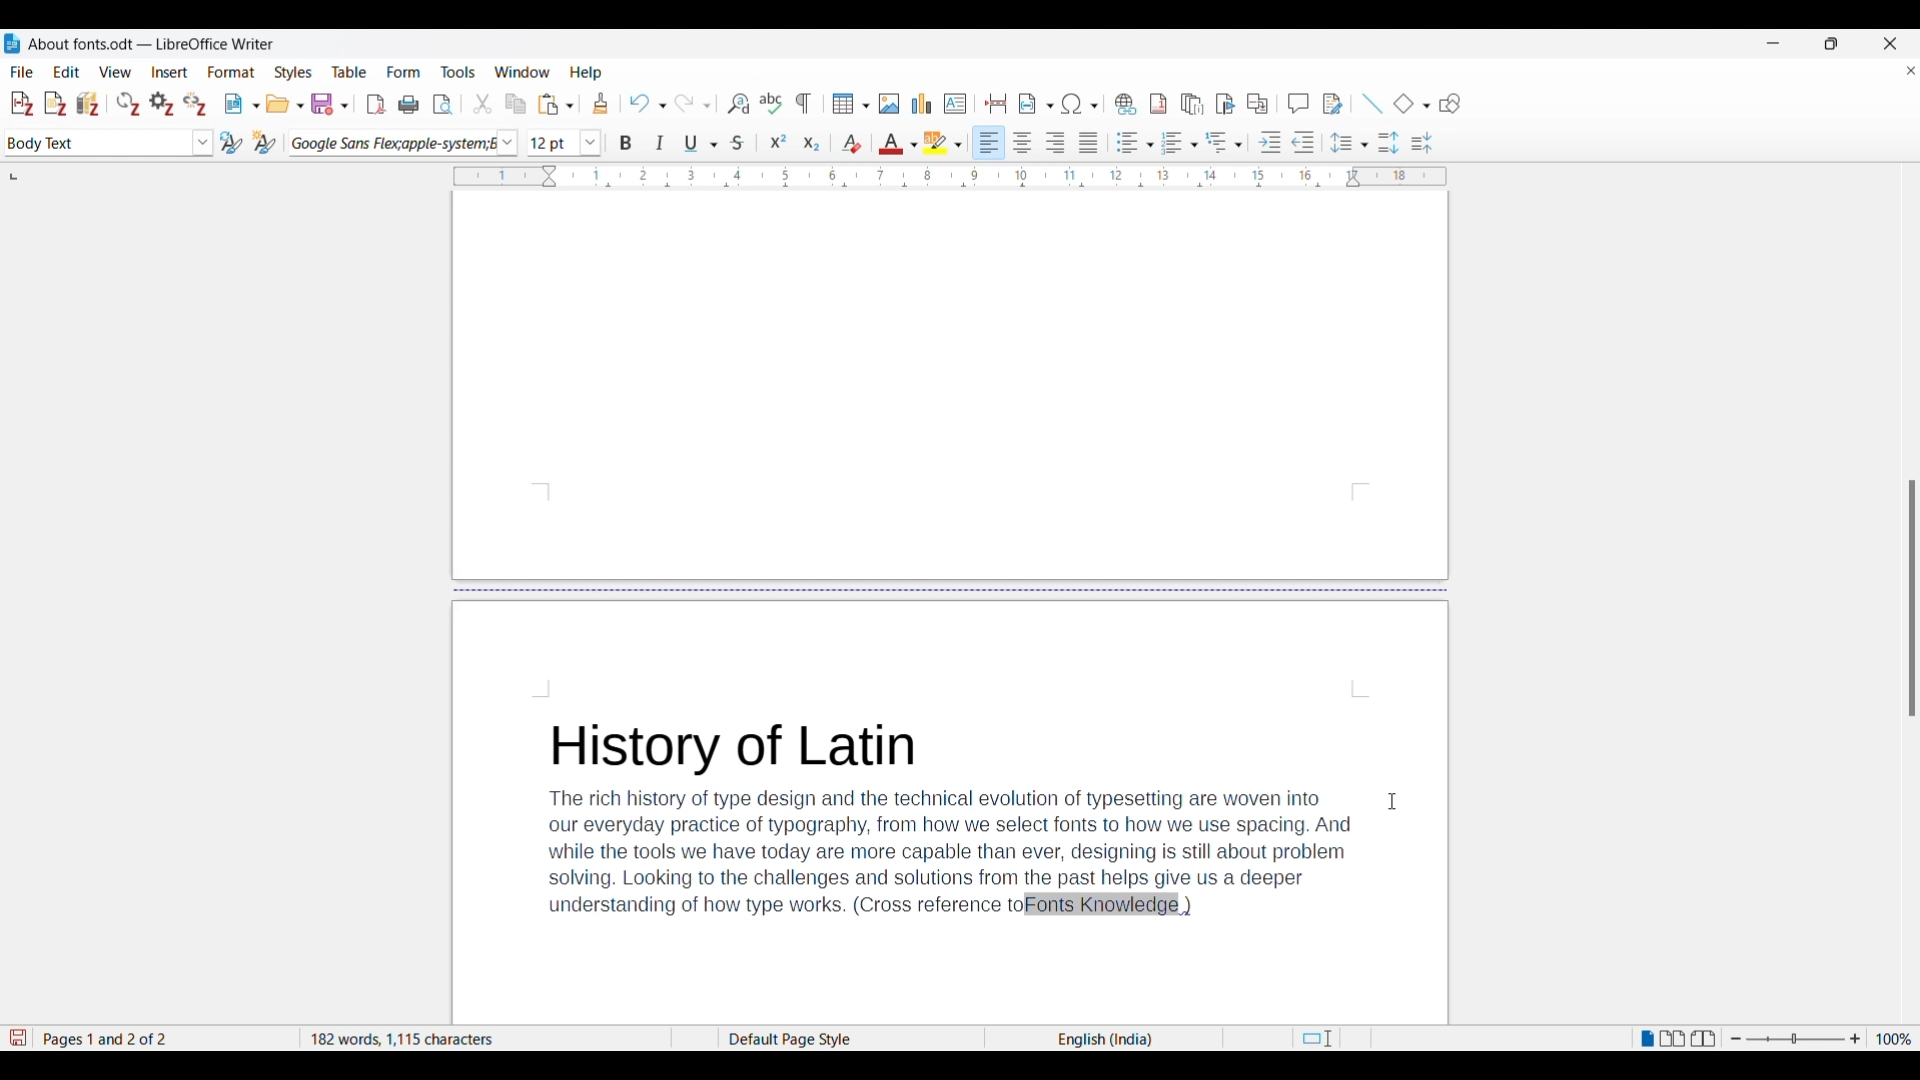 The image size is (1920, 1080). Describe the element at coordinates (804, 103) in the screenshot. I see `Toggle formatting marks` at that location.